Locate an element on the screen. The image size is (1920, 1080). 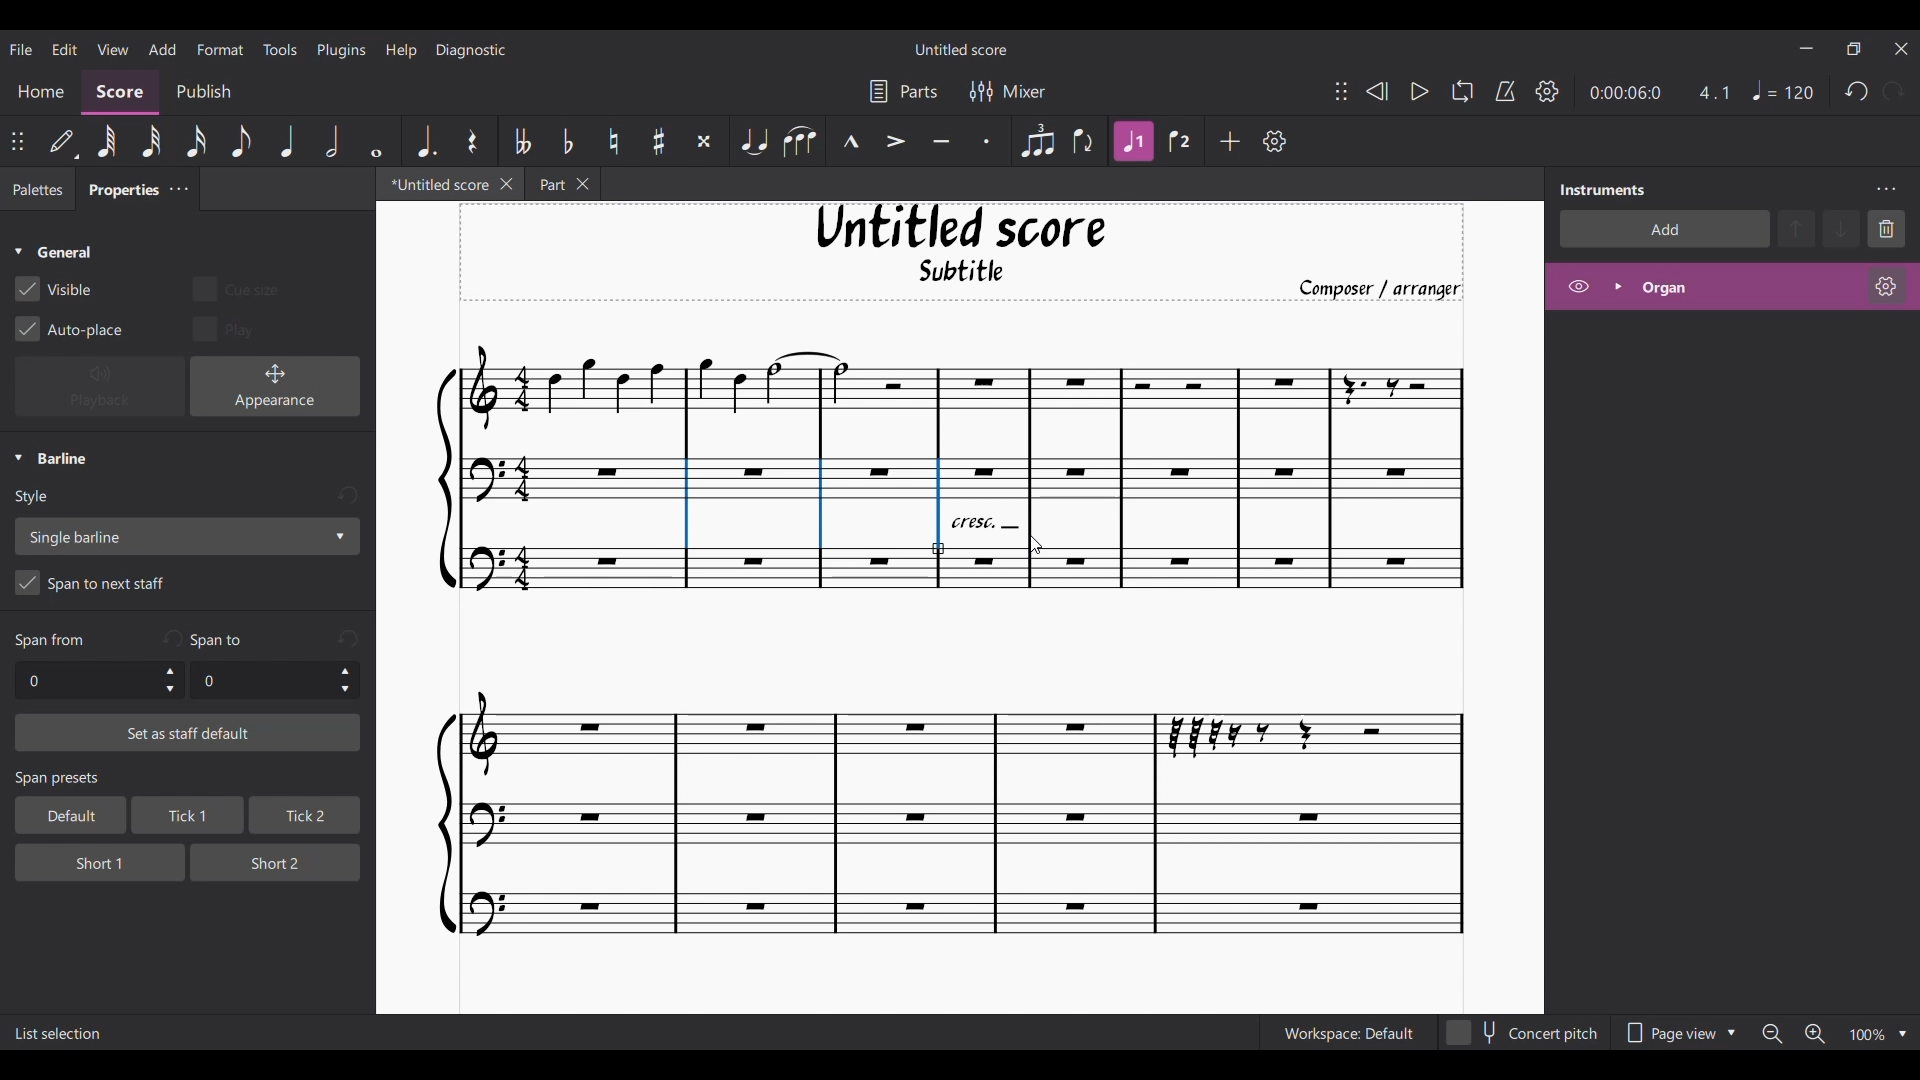
Tools menu is located at coordinates (280, 48).